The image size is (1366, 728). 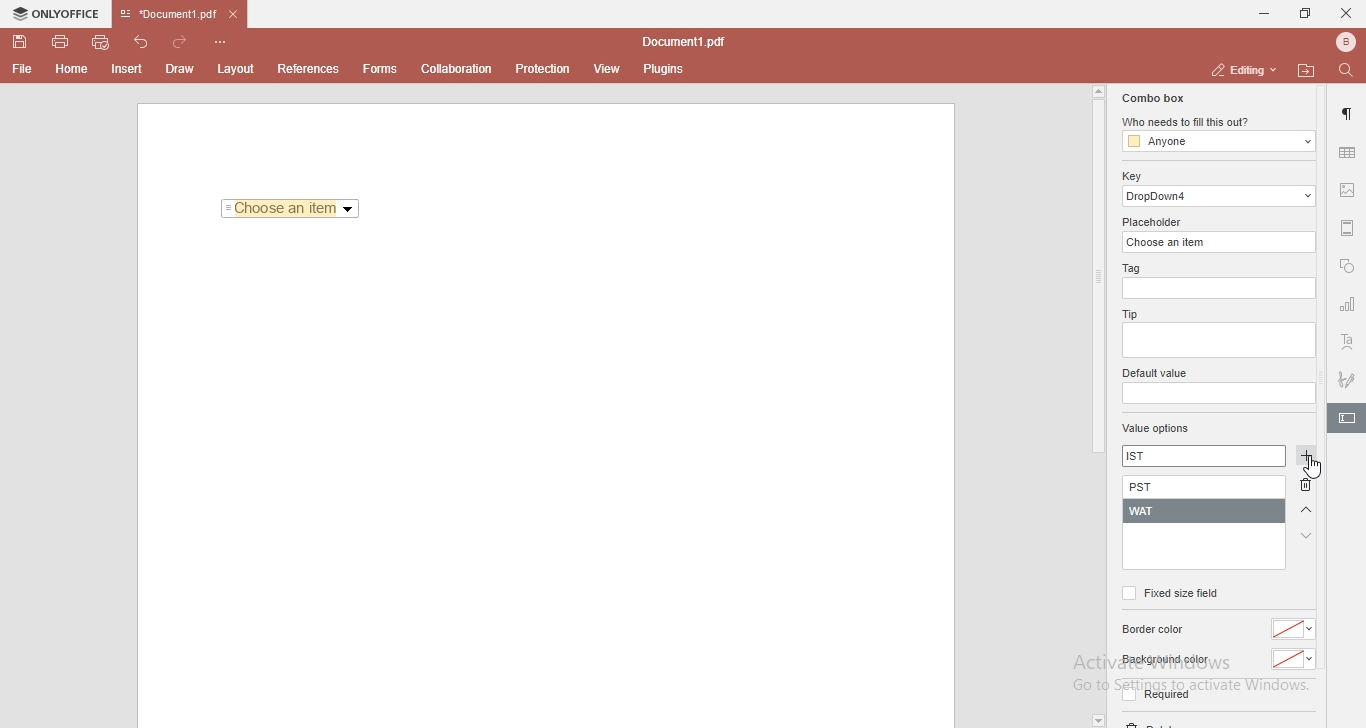 What do you see at coordinates (1129, 269) in the screenshot?
I see `tag` at bounding box center [1129, 269].